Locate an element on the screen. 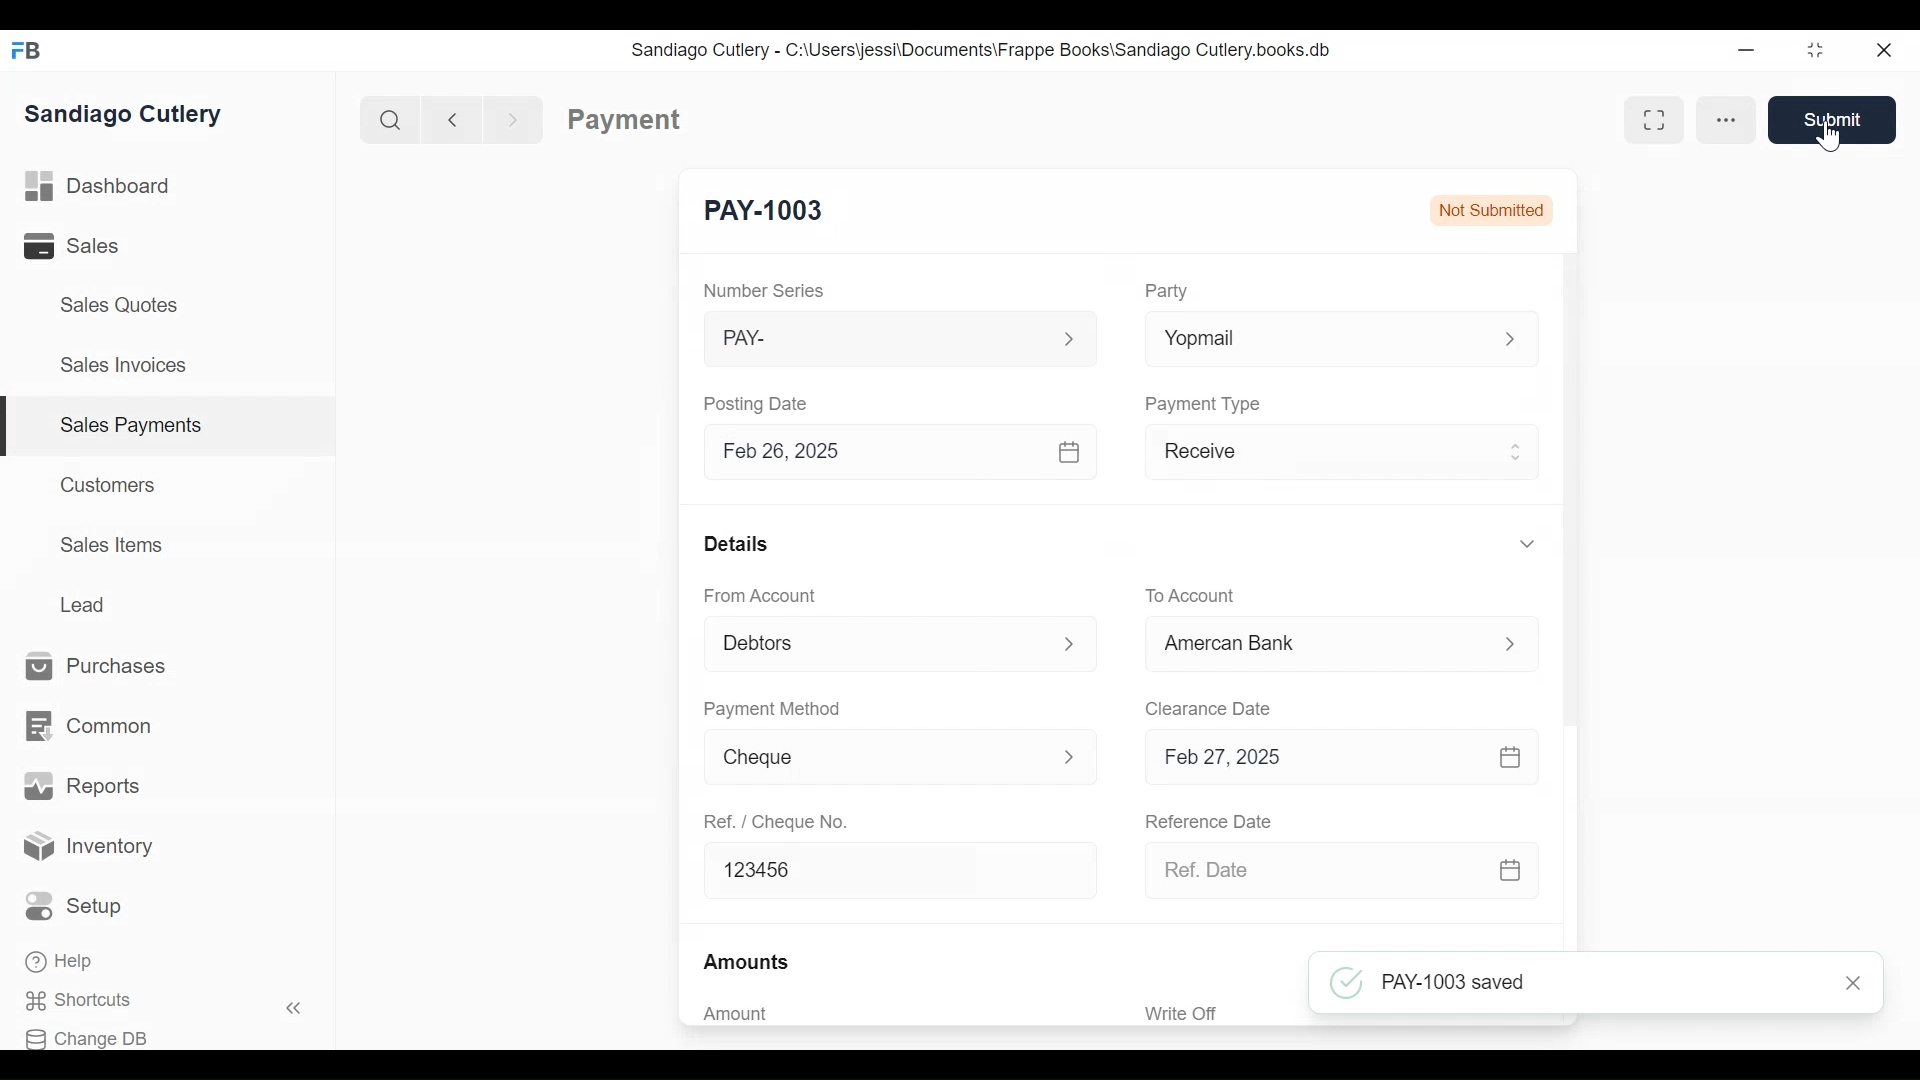  Navigate Back is located at coordinates (448, 119).